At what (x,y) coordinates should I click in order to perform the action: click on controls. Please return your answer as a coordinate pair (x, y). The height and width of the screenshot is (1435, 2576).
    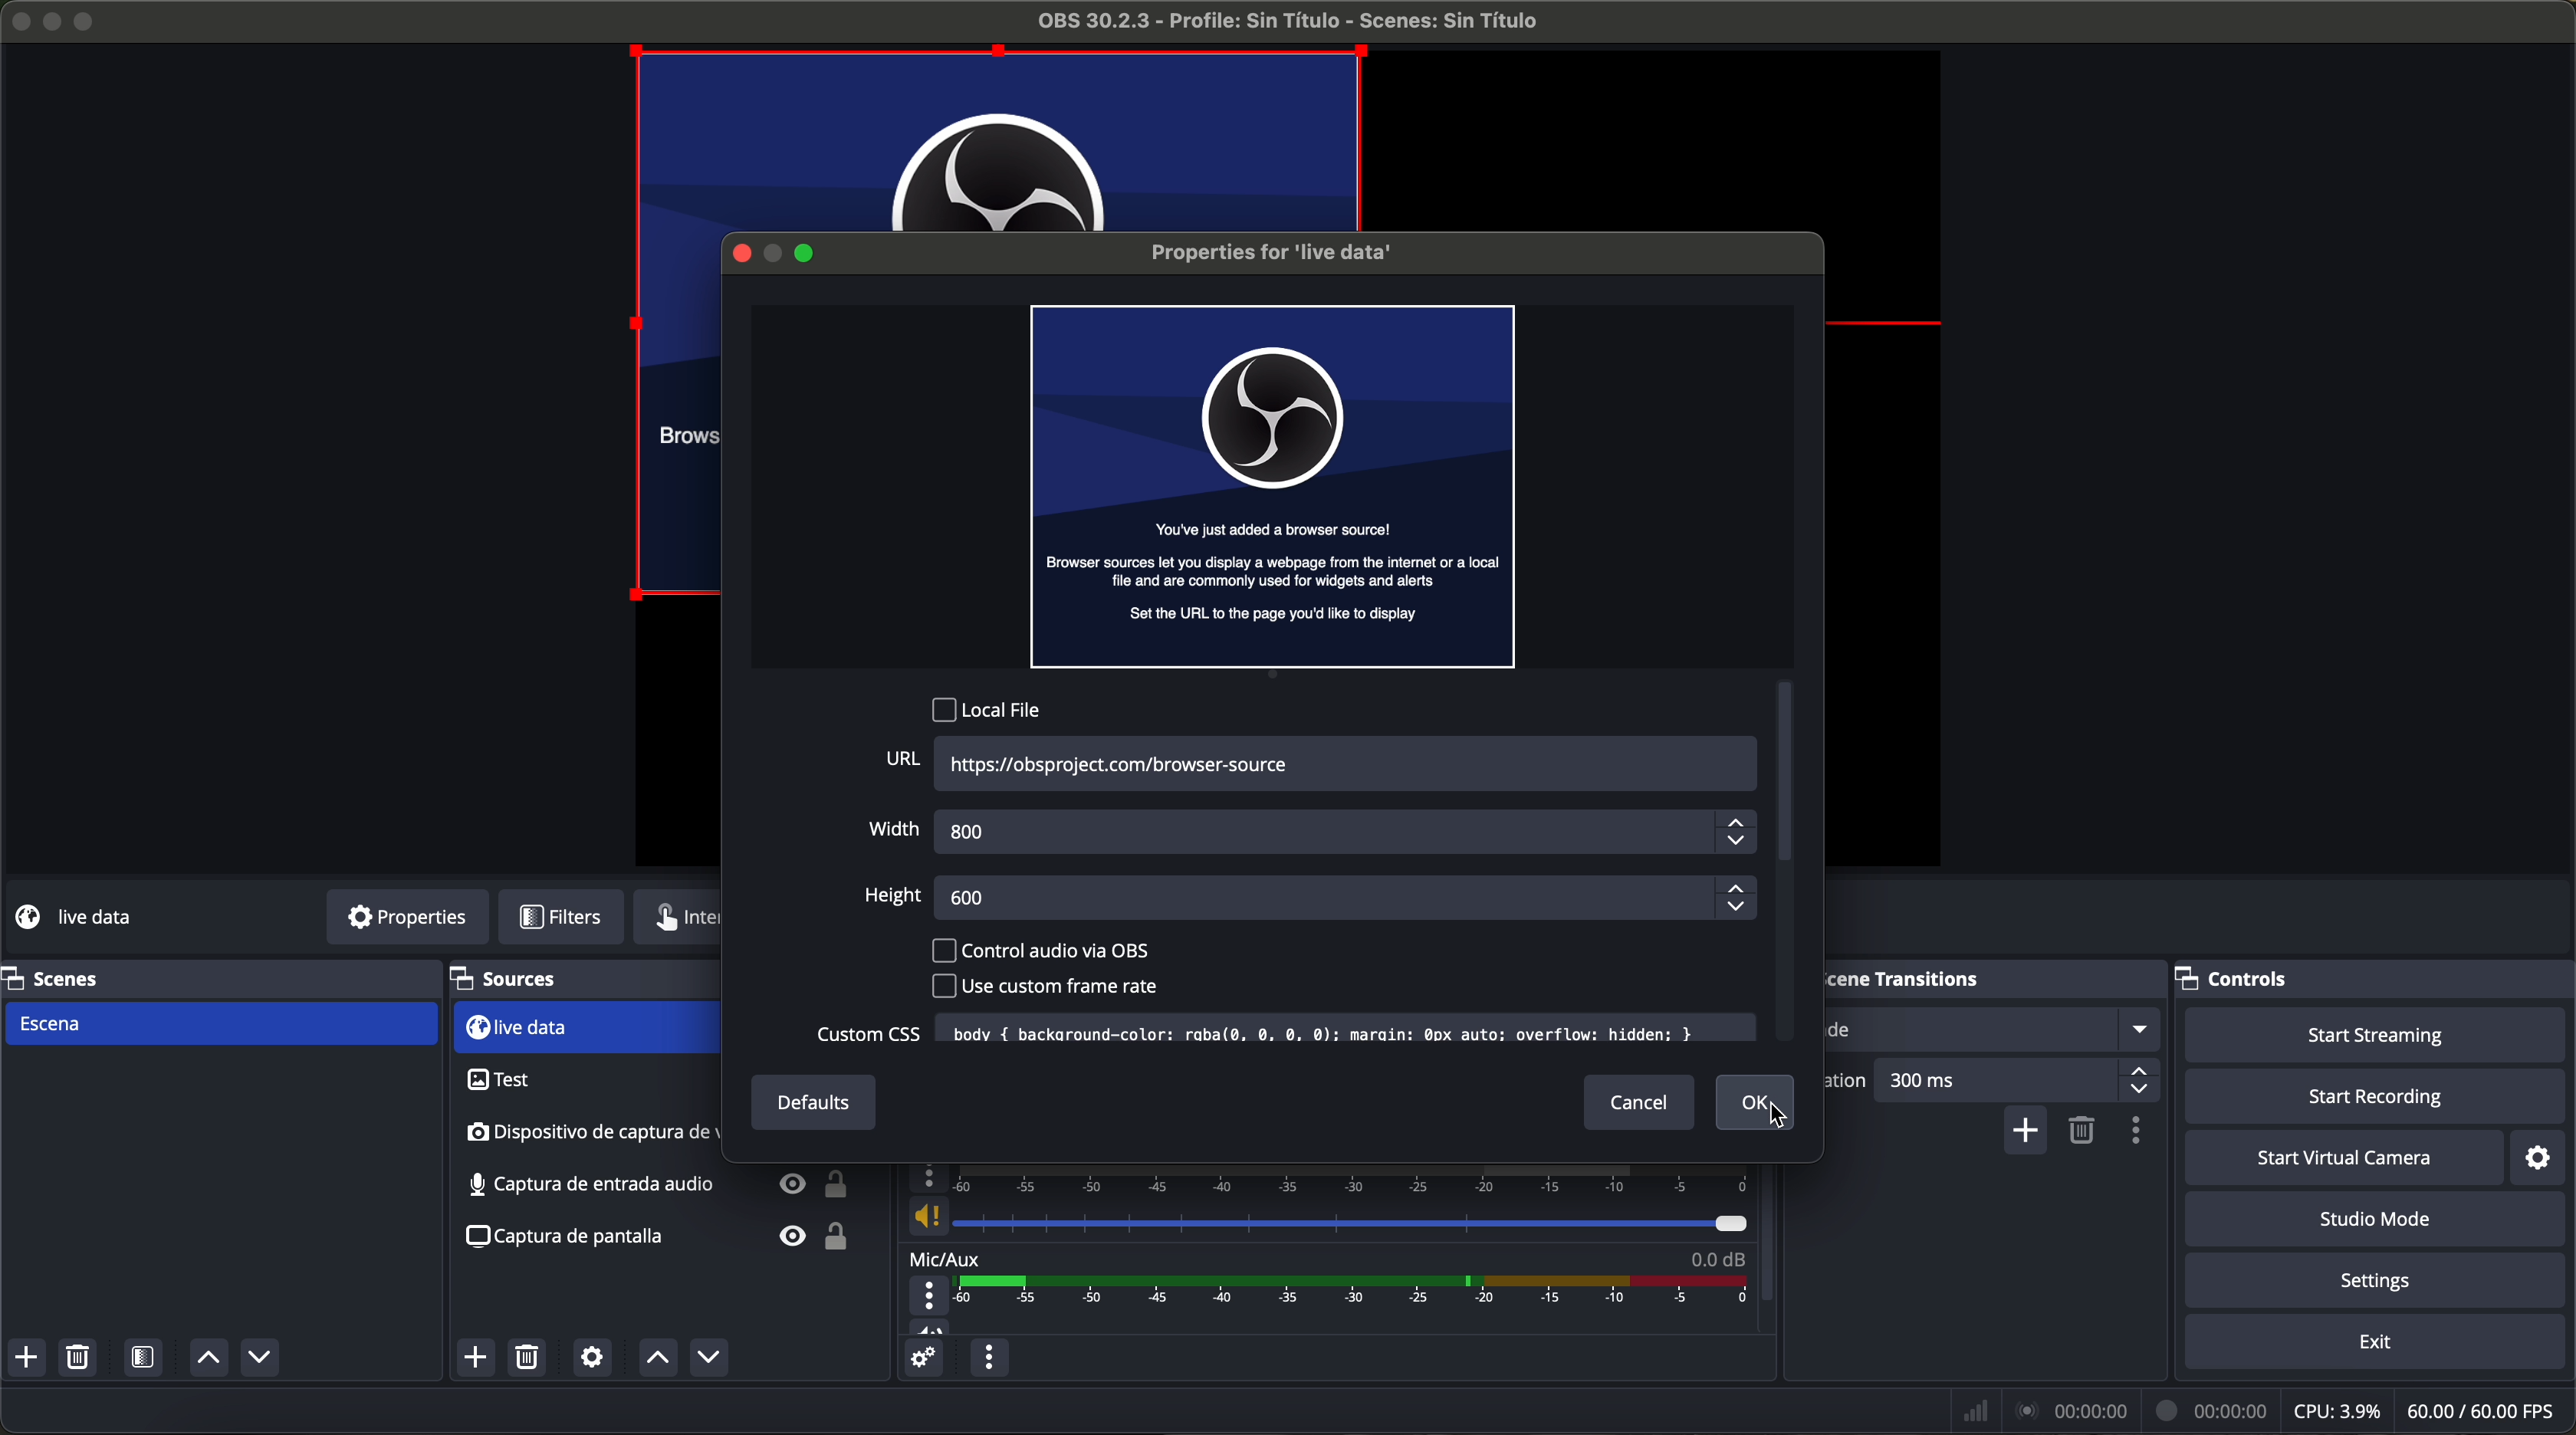
    Looking at the image, I should click on (2241, 975).